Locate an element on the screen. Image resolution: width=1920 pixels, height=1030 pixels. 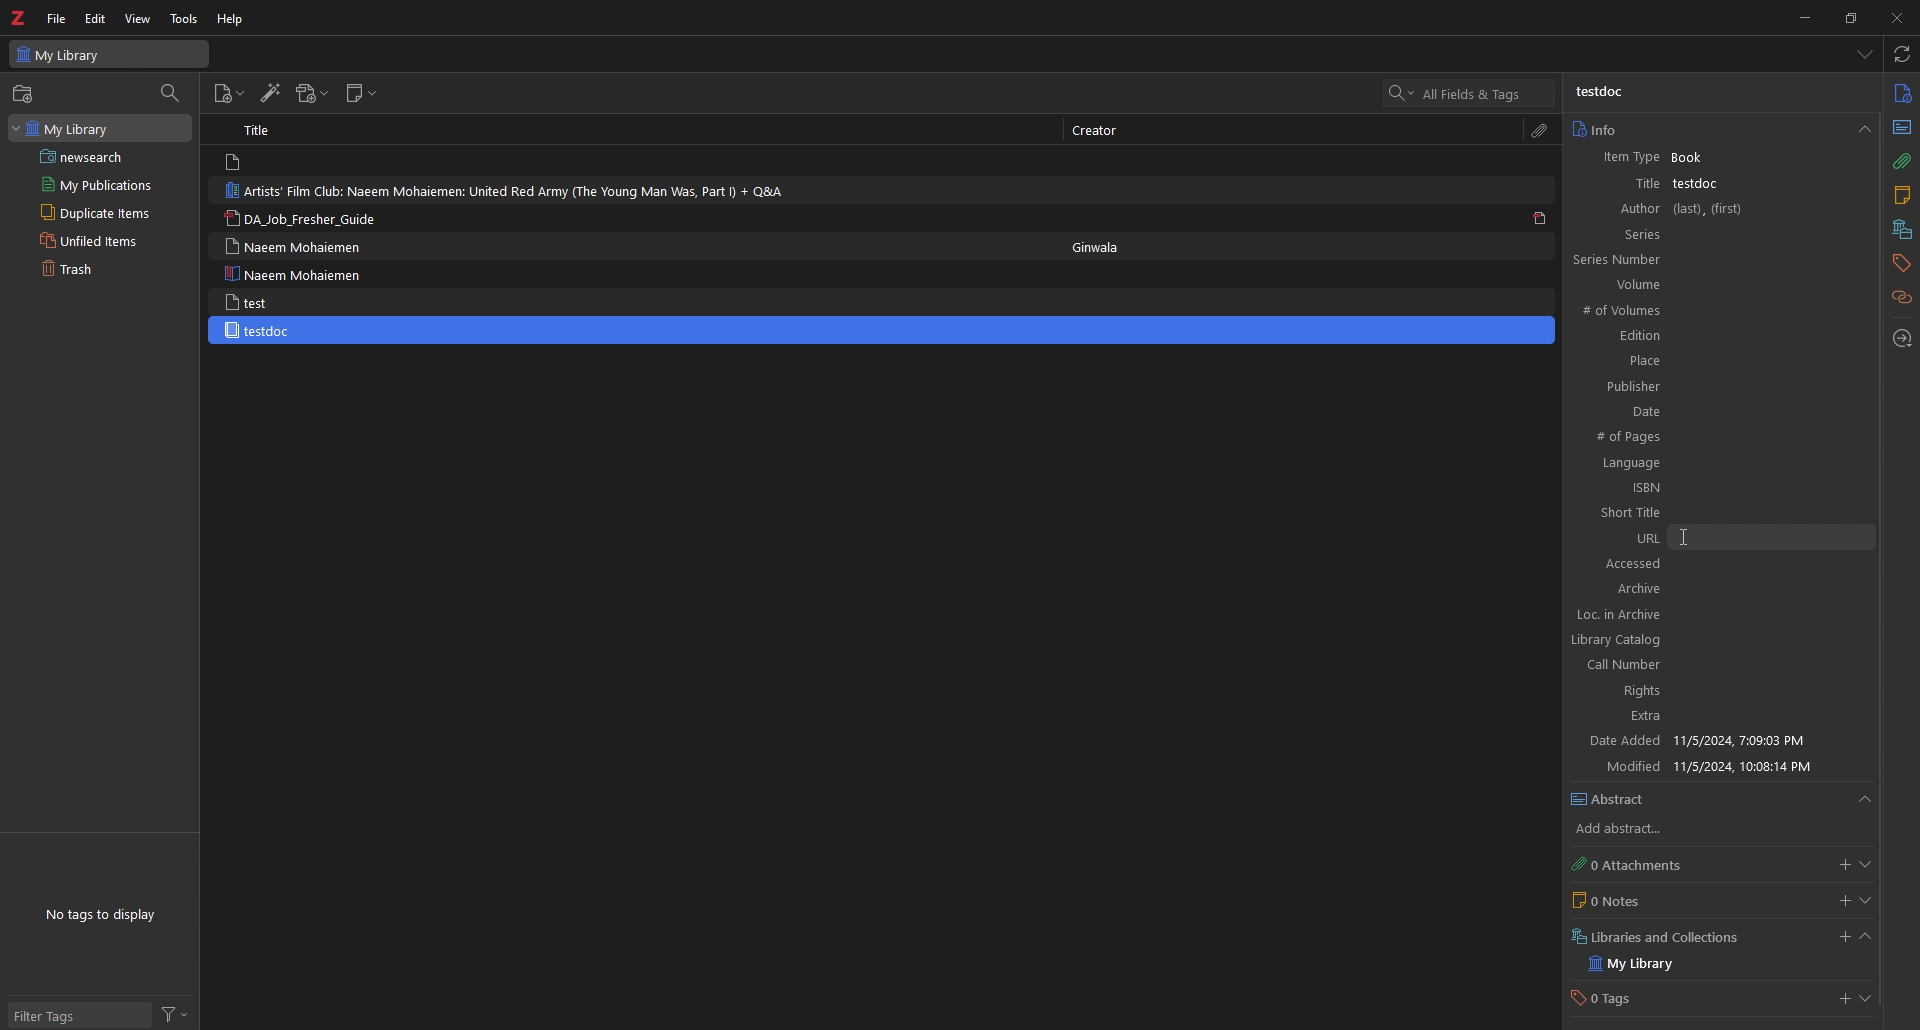
Series is located at coordinates (1683, 234).